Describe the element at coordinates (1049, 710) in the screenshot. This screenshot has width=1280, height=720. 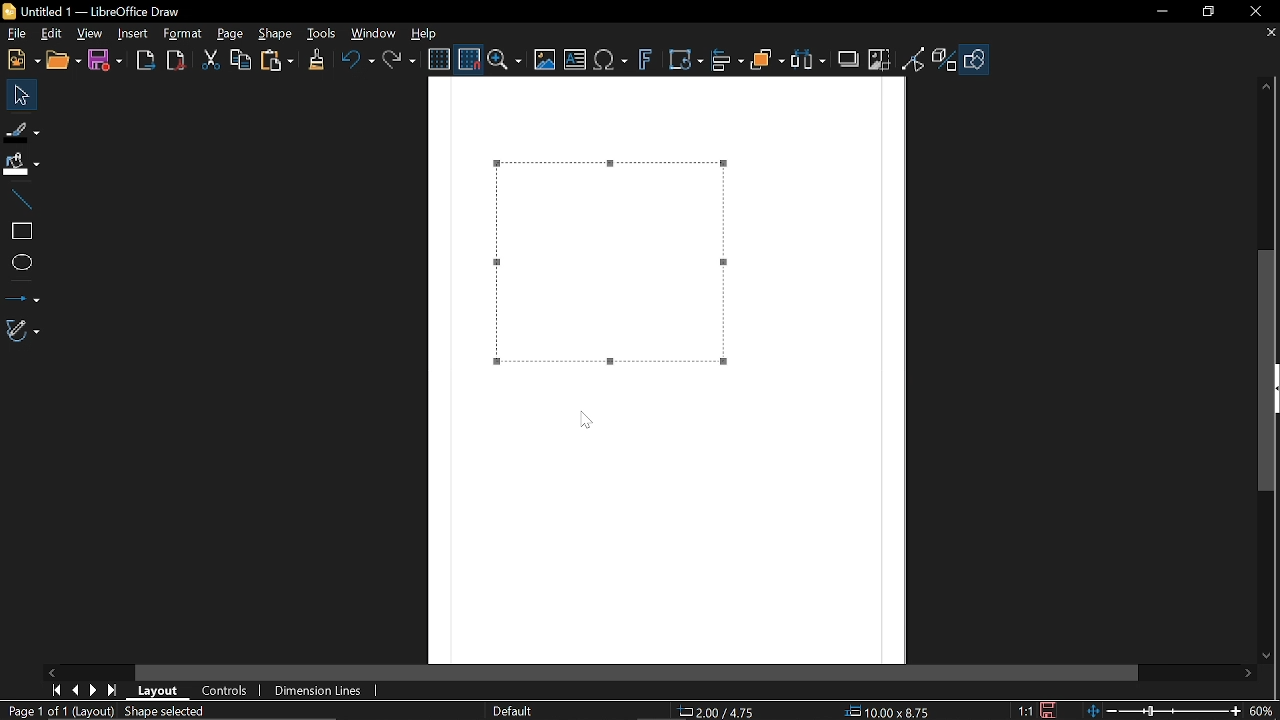
I see `Save` at that location.